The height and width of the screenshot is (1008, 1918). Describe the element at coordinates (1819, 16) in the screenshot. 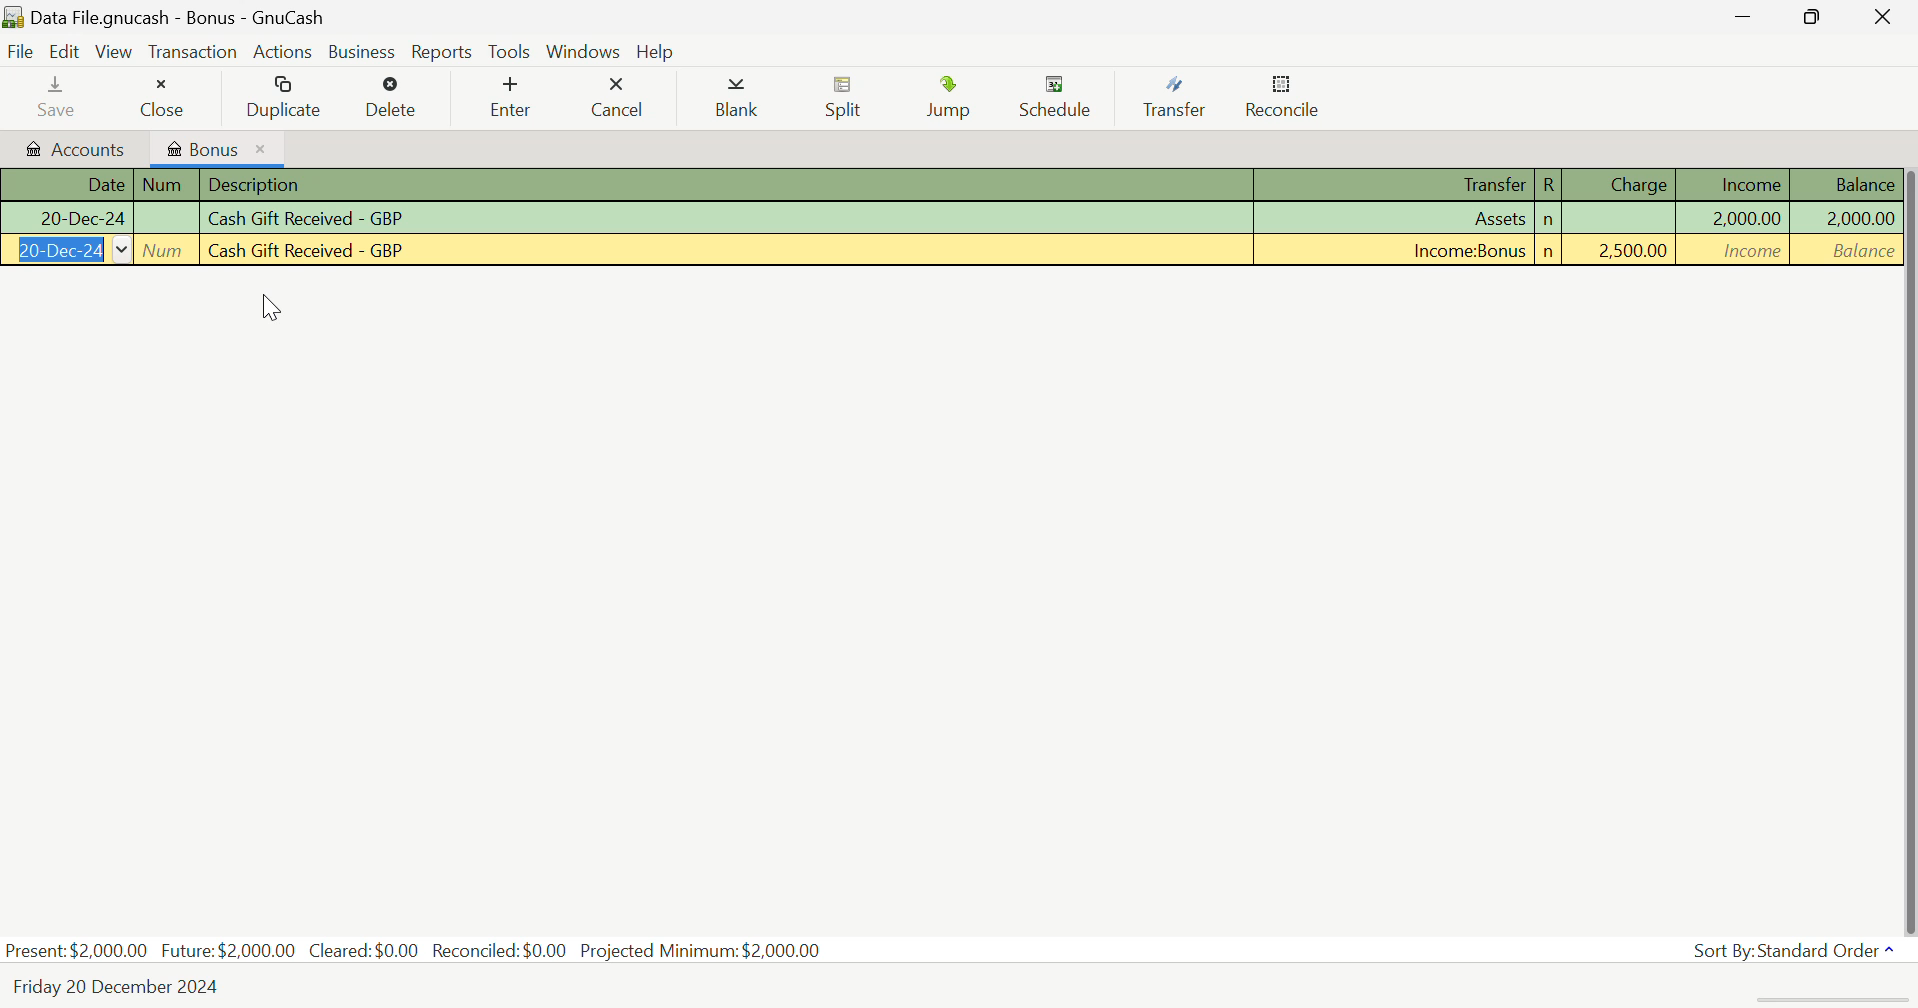

I see `Minimize` at that location.